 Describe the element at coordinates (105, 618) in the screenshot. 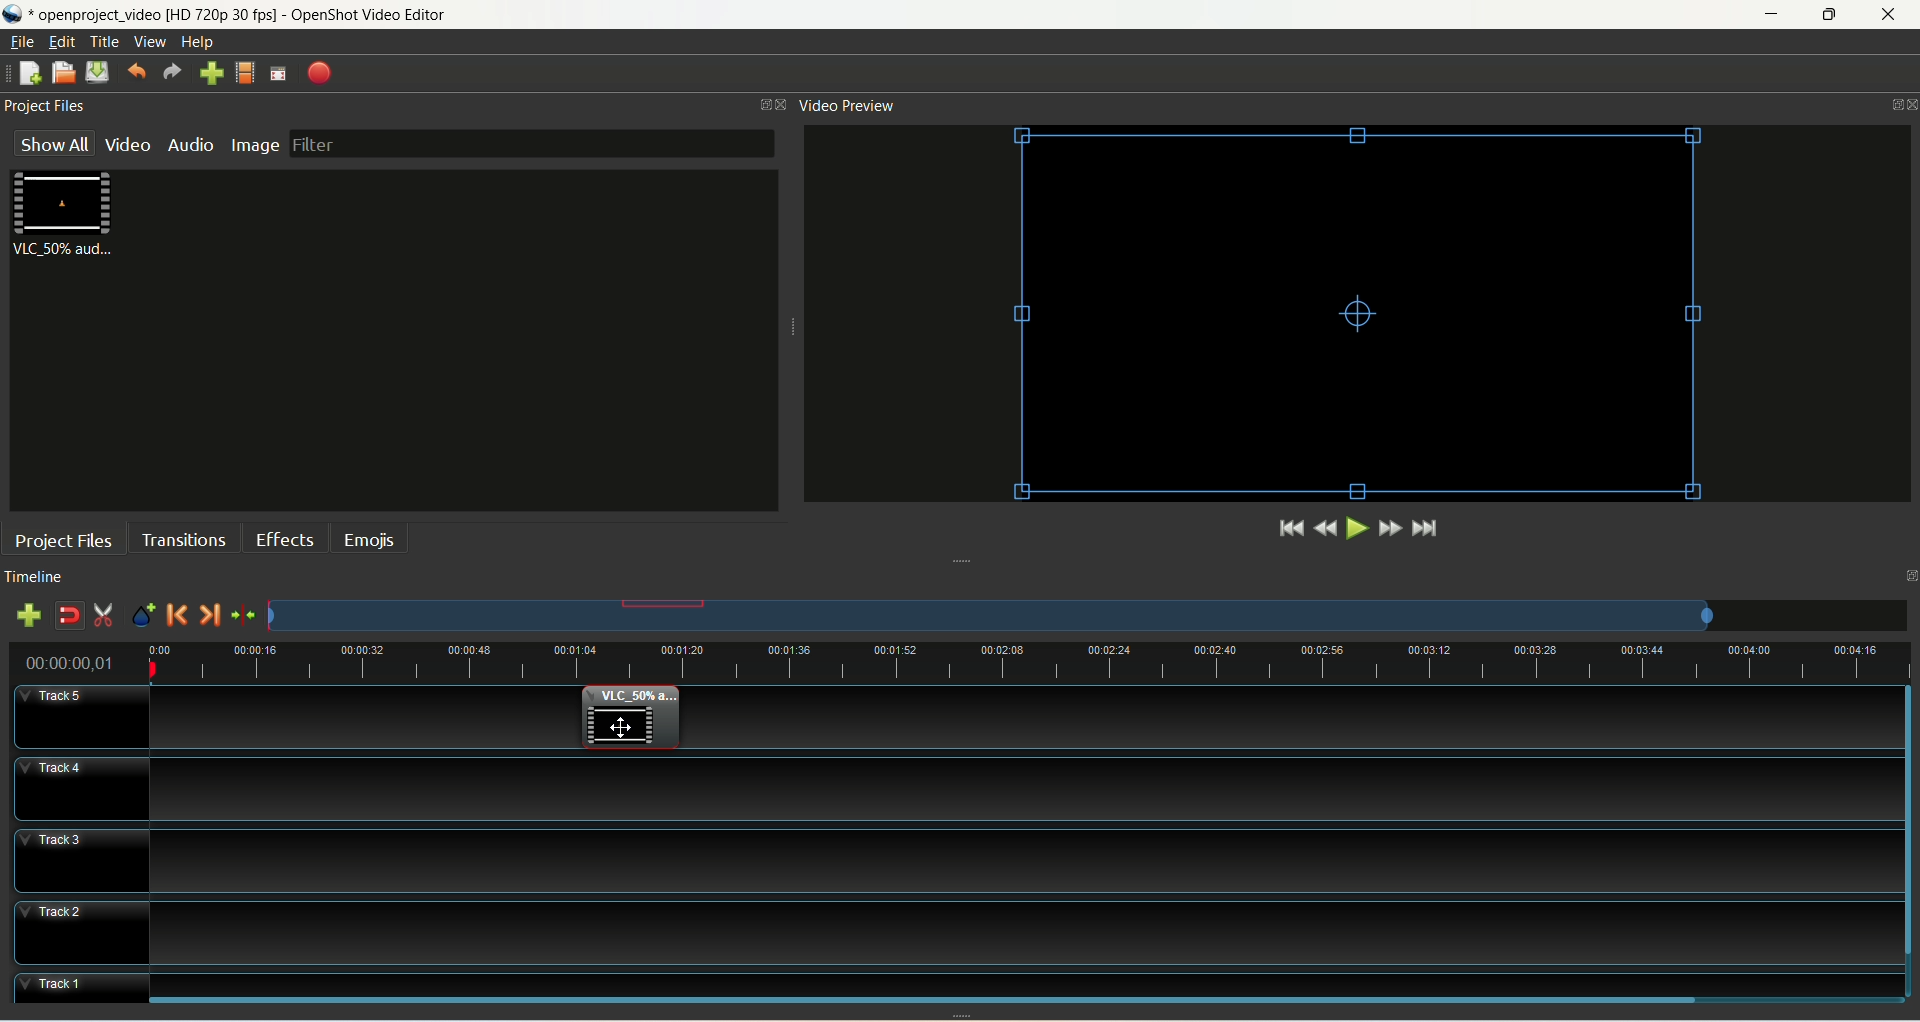

I see `enable razor` at that location.